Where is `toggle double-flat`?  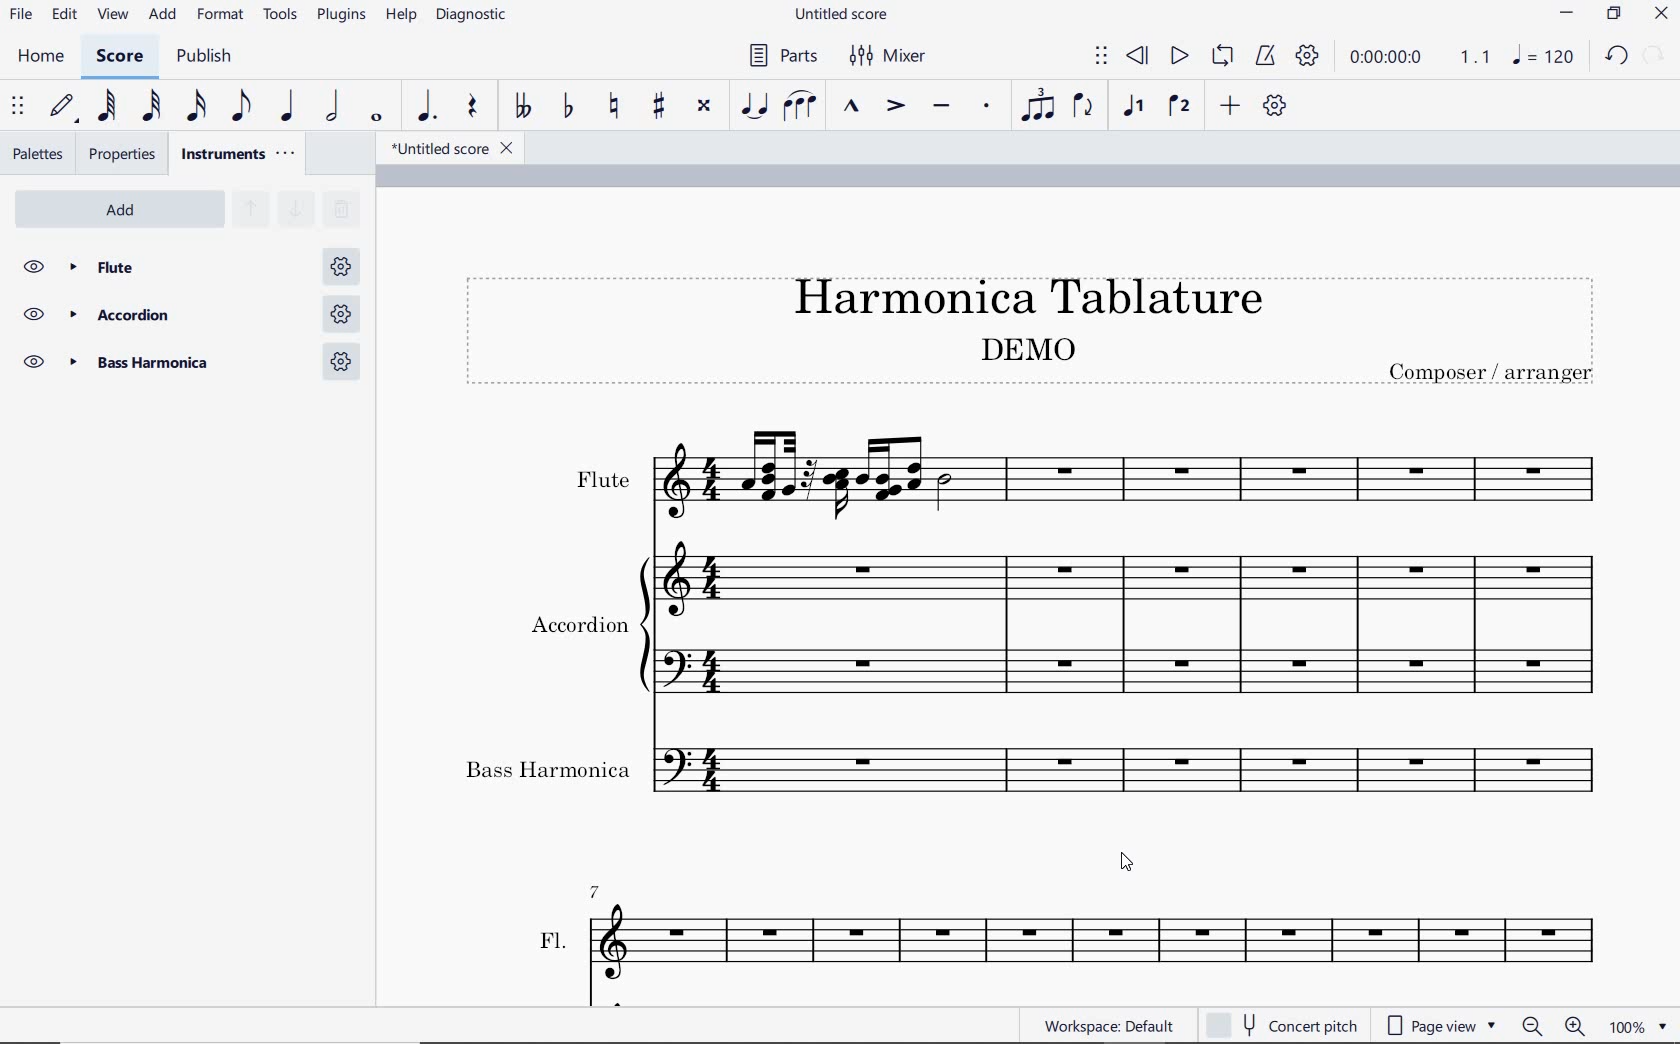 toggle double-flat is located at coordinates (521, 107).